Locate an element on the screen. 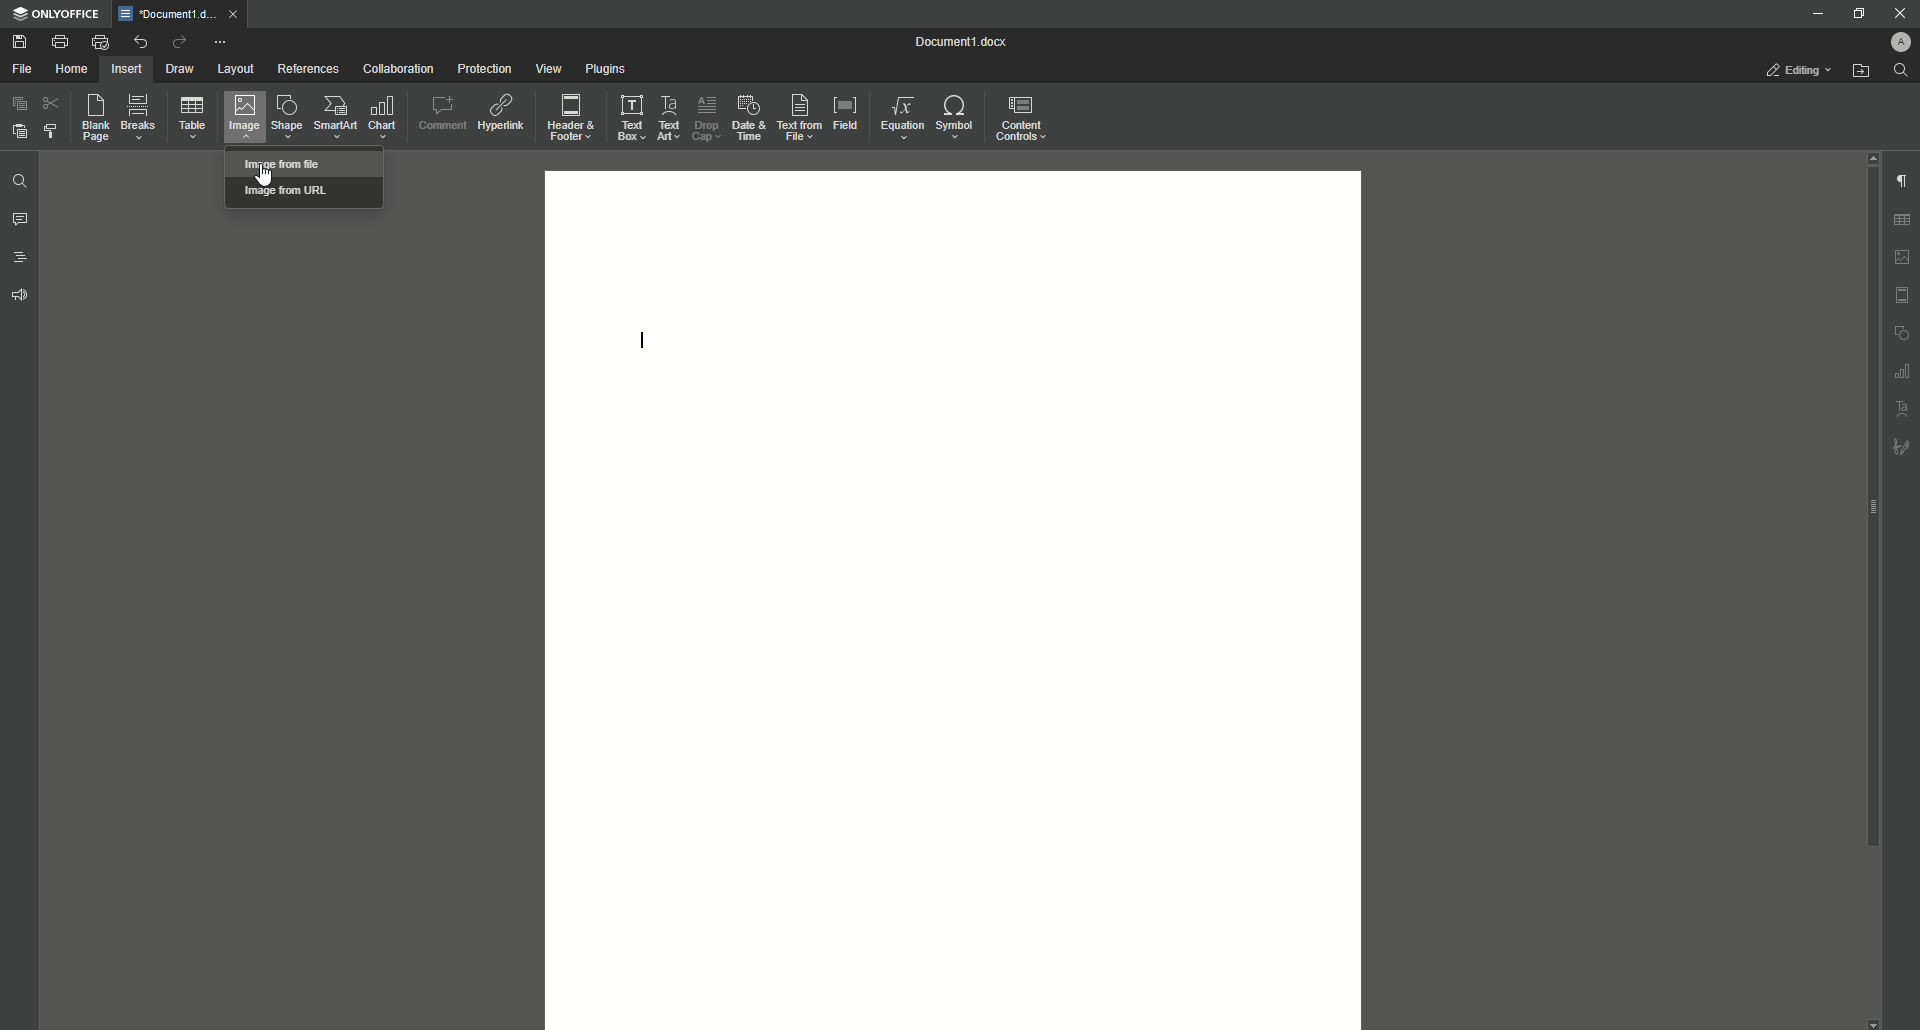 The height and width of the screenshot is (1030, 1920). Copy is located at coordinates (16, 103).